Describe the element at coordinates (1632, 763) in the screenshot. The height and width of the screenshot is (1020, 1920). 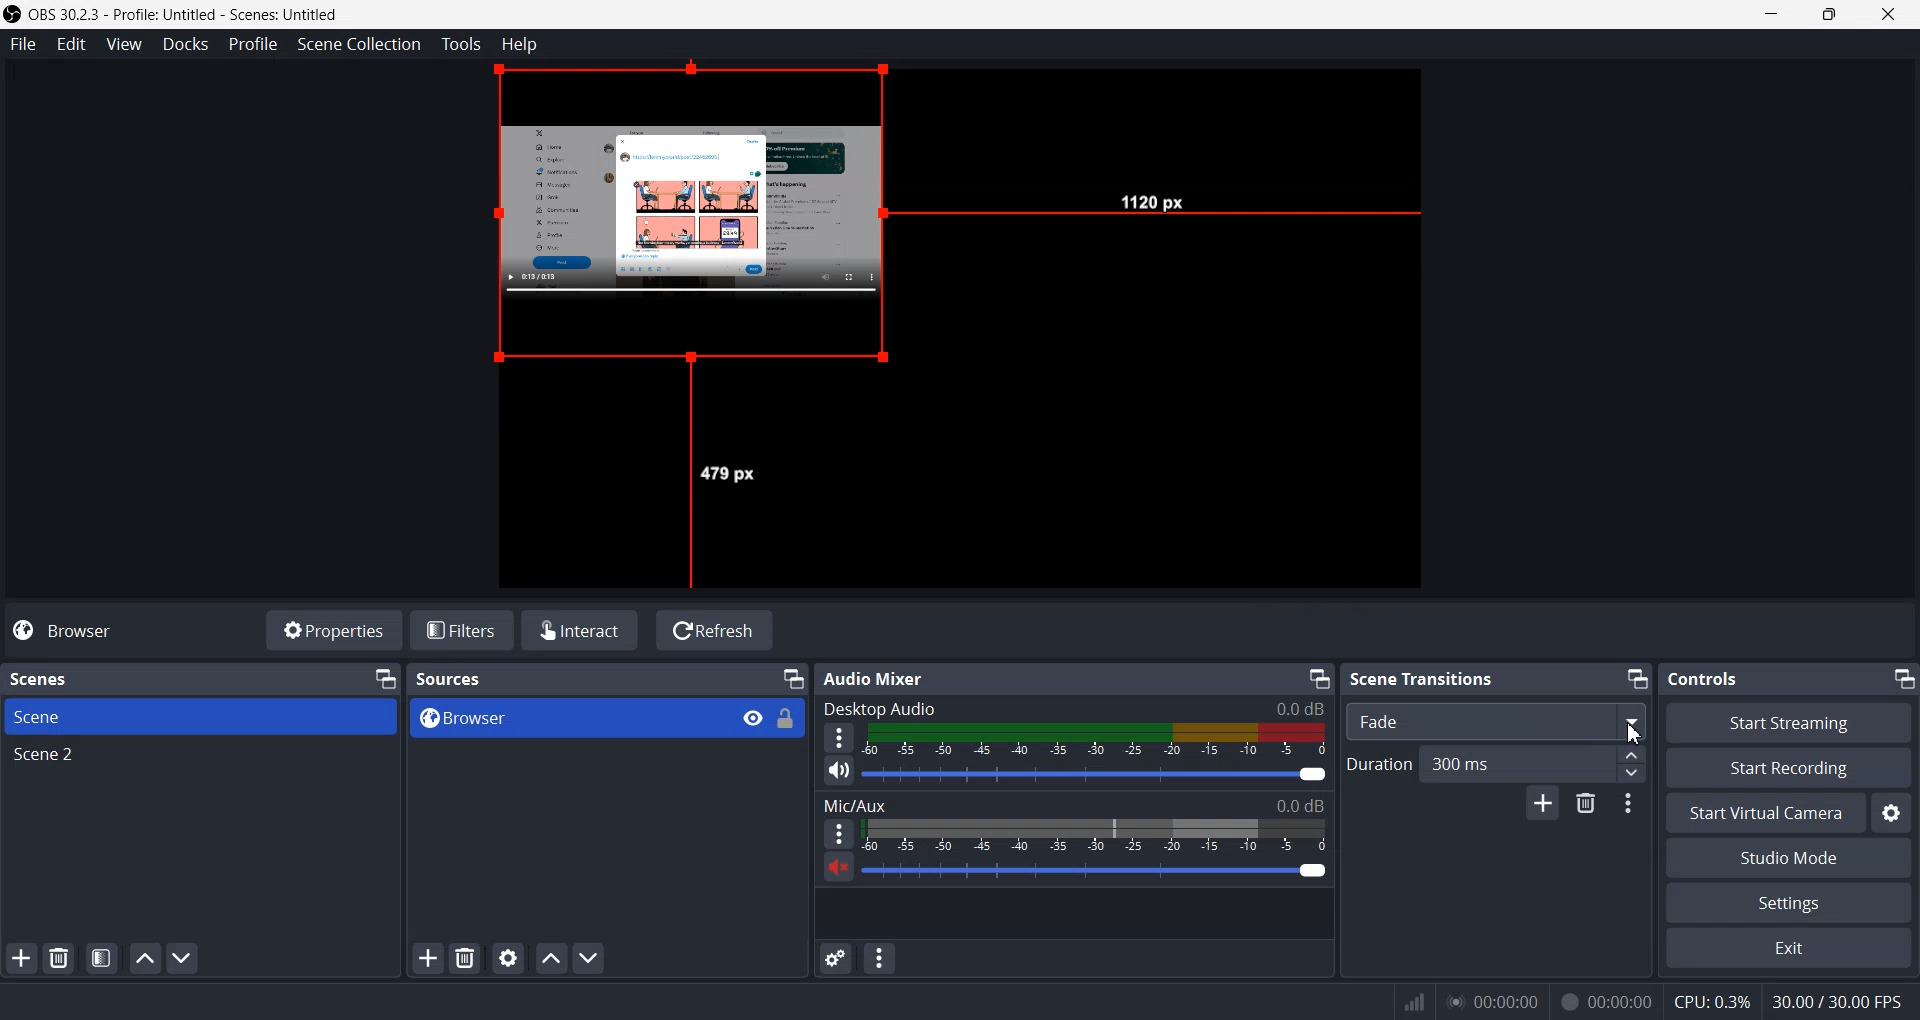
I see `Duration adjuster` at that location.